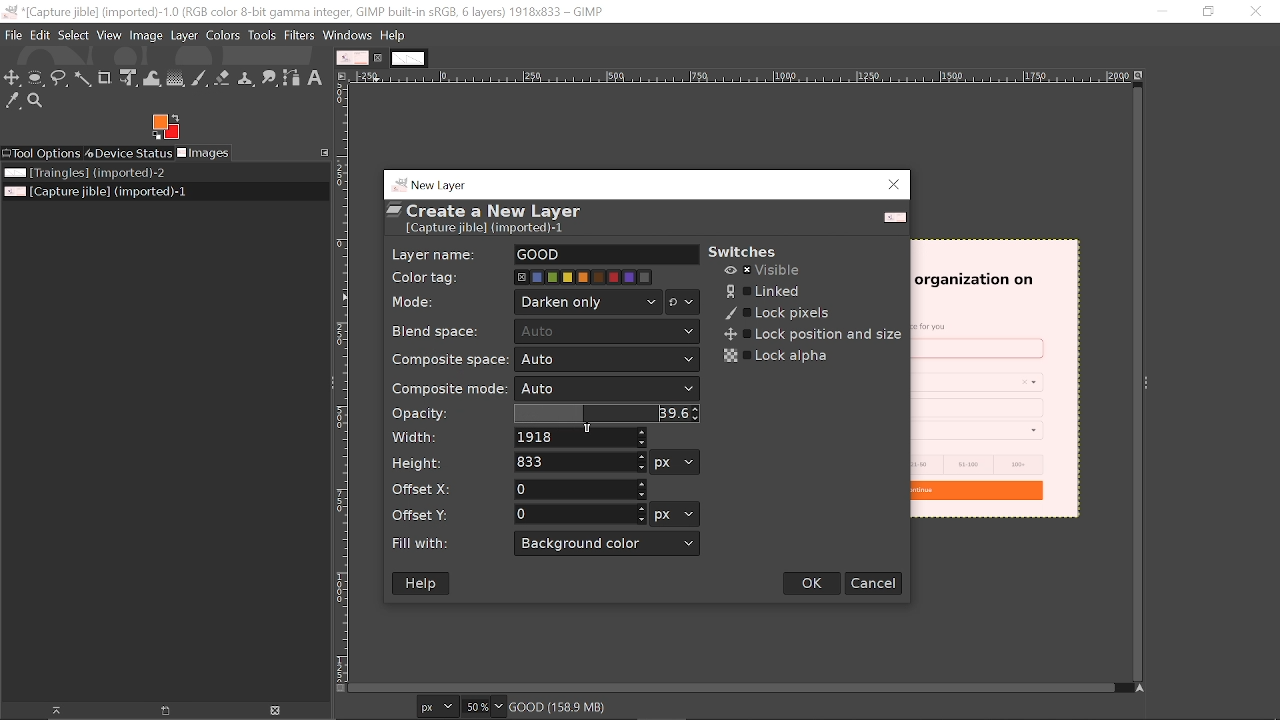 The image size is (1280, 720). I want to click on good (158.9MB), so click(585, 705).